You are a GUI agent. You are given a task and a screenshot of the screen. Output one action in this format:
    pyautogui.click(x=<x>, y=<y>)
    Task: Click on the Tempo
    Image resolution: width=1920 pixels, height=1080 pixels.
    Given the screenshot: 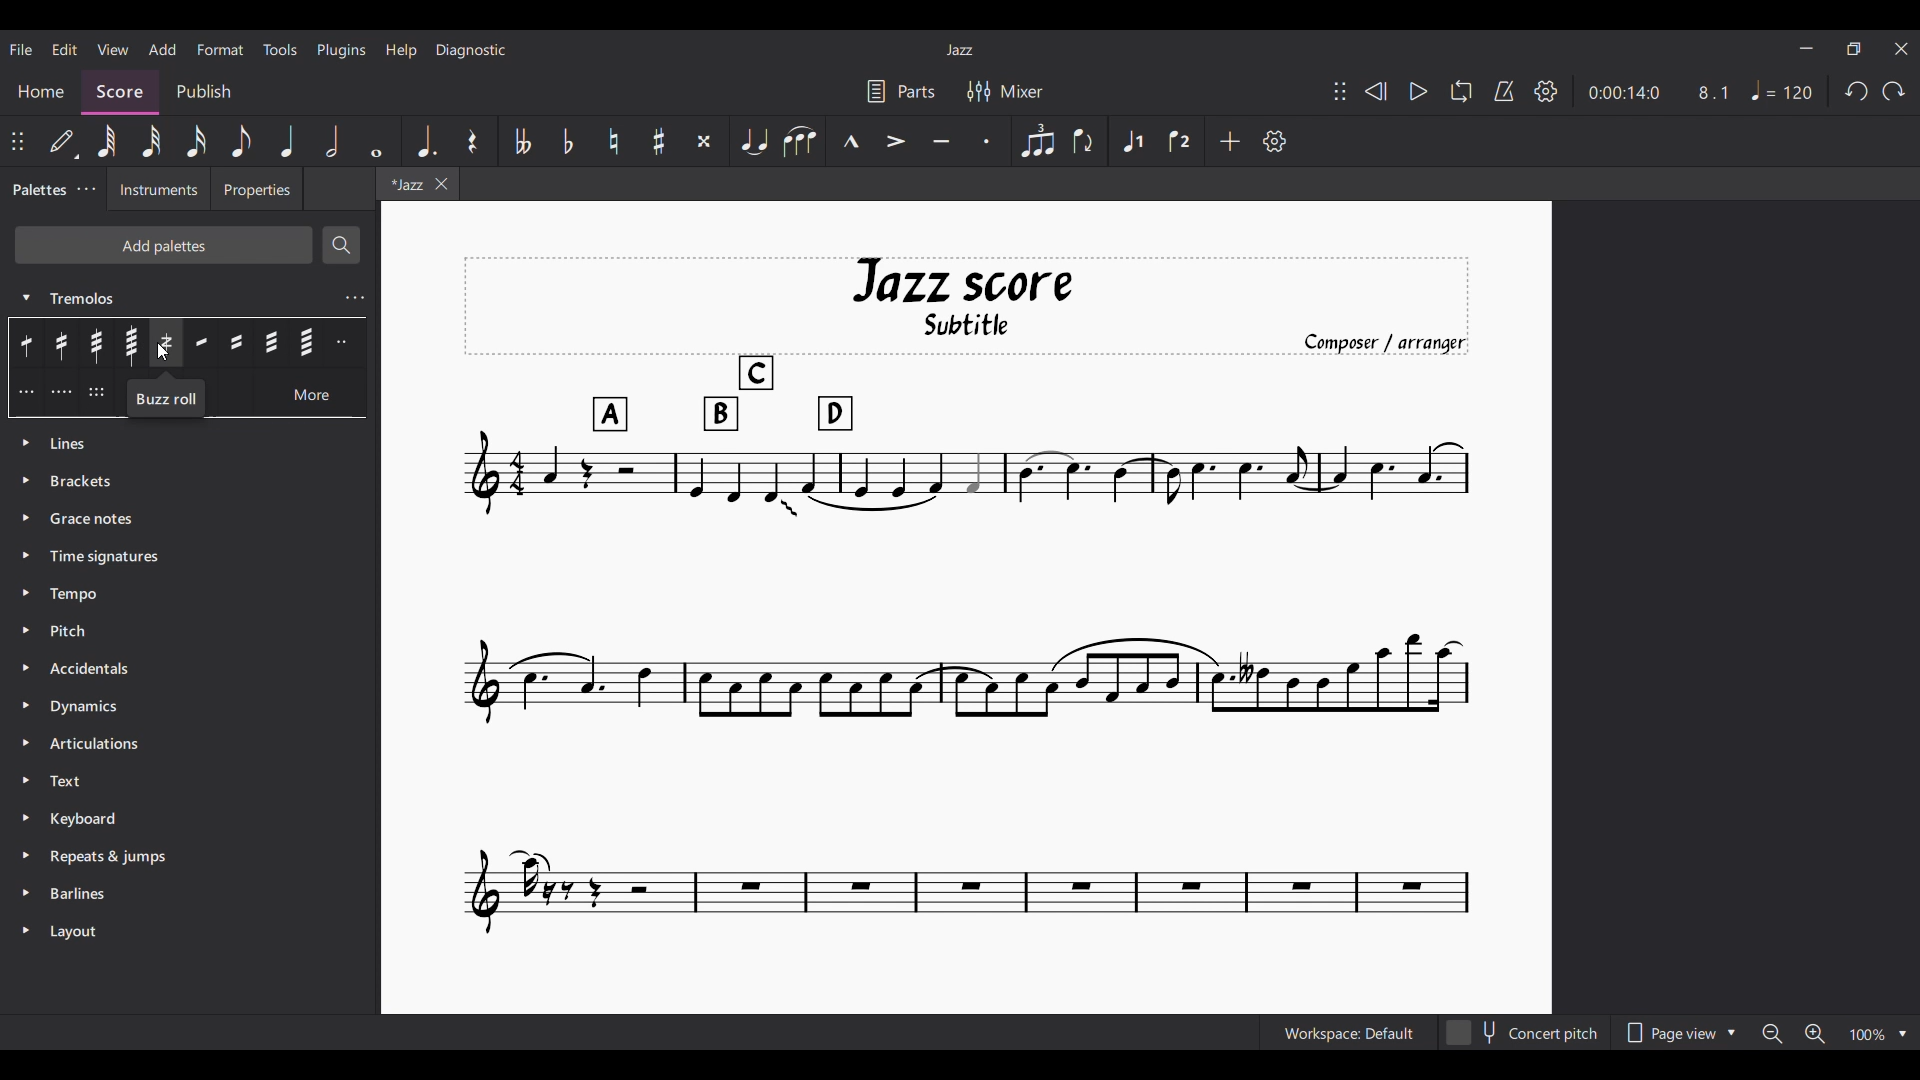 What is the action you would take?
    pyautogui.click(x=1782, y=90)
    